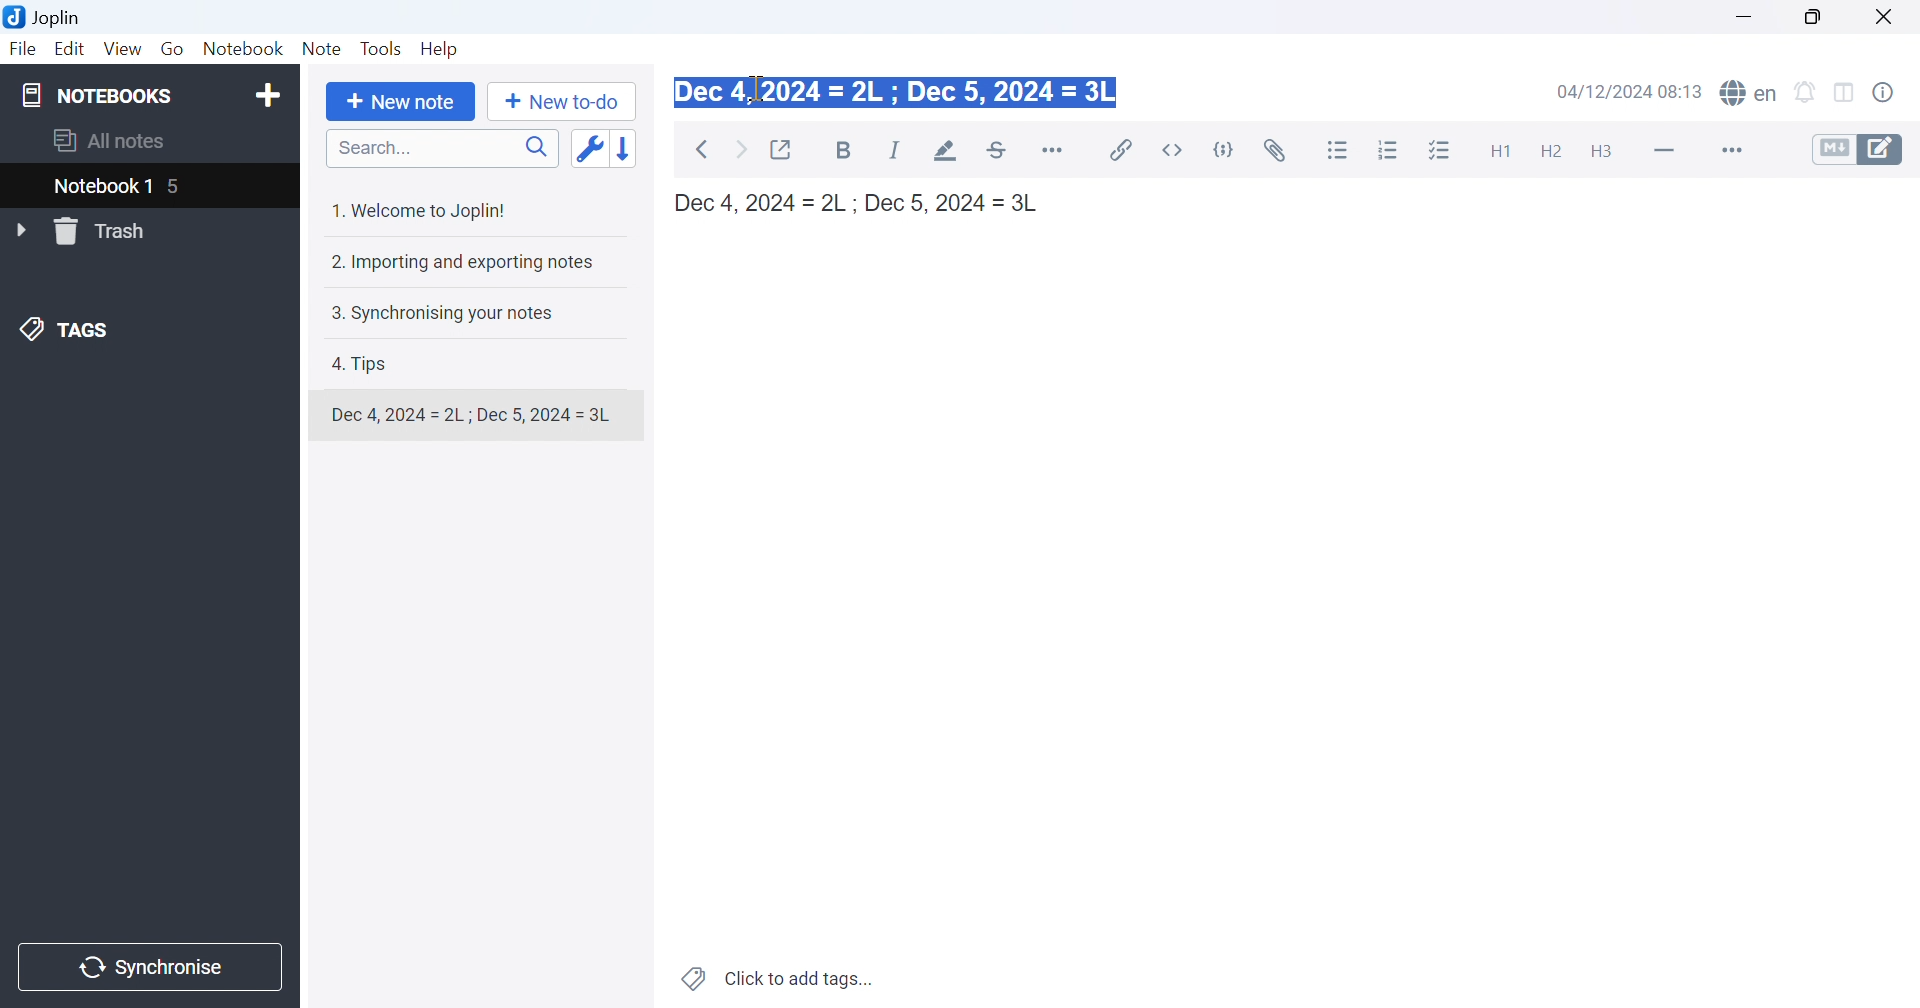 The height and width of the screenshot is (1008, 1920). I want to click on Close, so click(1891, 17).